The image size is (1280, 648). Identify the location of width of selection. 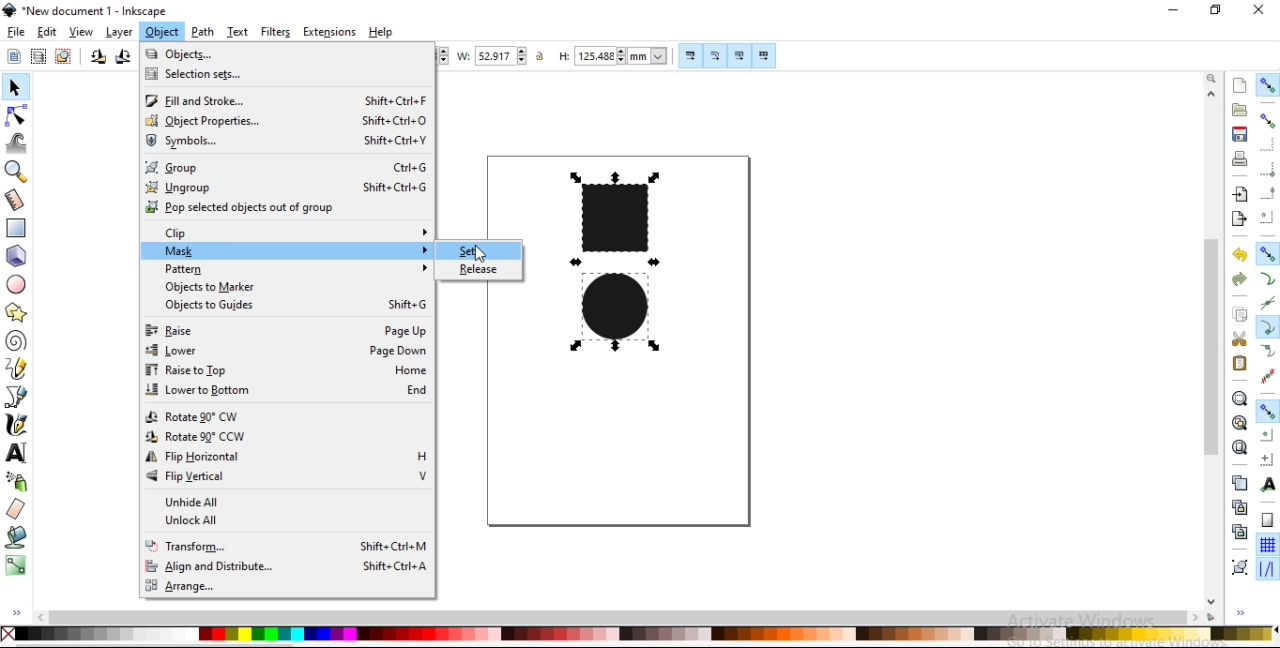
(494, 56).